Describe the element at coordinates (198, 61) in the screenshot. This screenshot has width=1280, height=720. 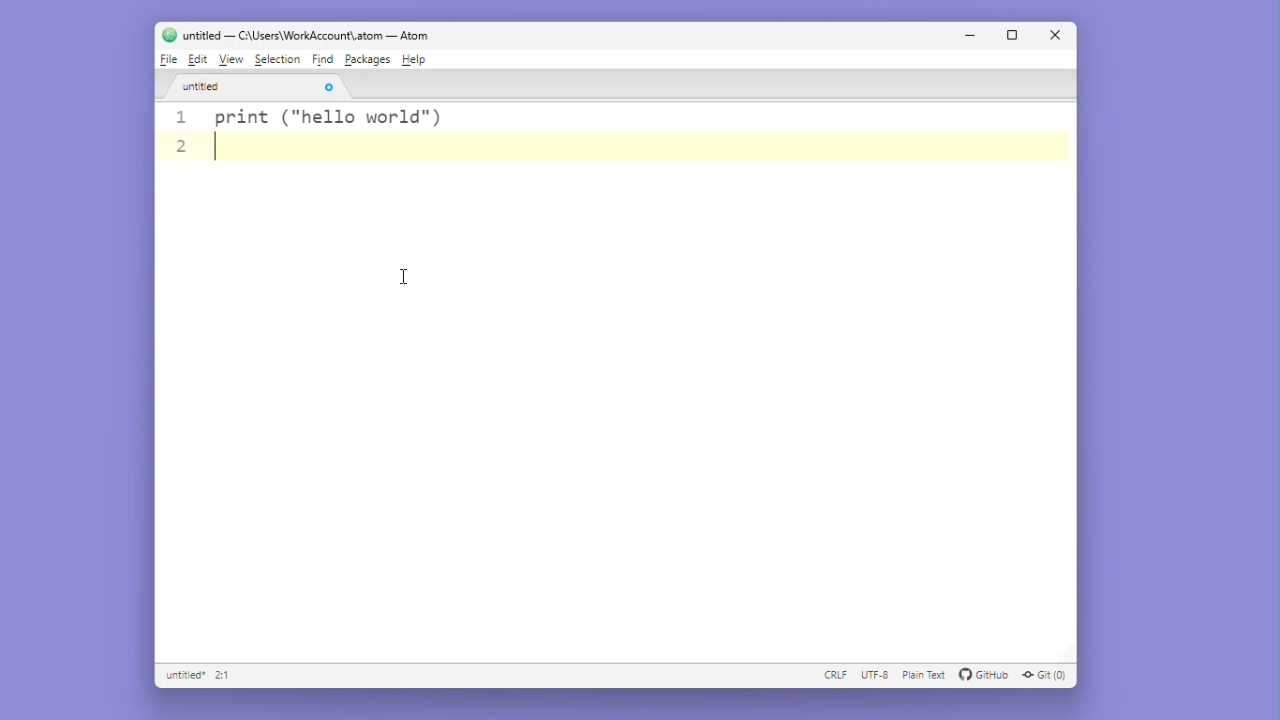
I see `Edit` at that location.